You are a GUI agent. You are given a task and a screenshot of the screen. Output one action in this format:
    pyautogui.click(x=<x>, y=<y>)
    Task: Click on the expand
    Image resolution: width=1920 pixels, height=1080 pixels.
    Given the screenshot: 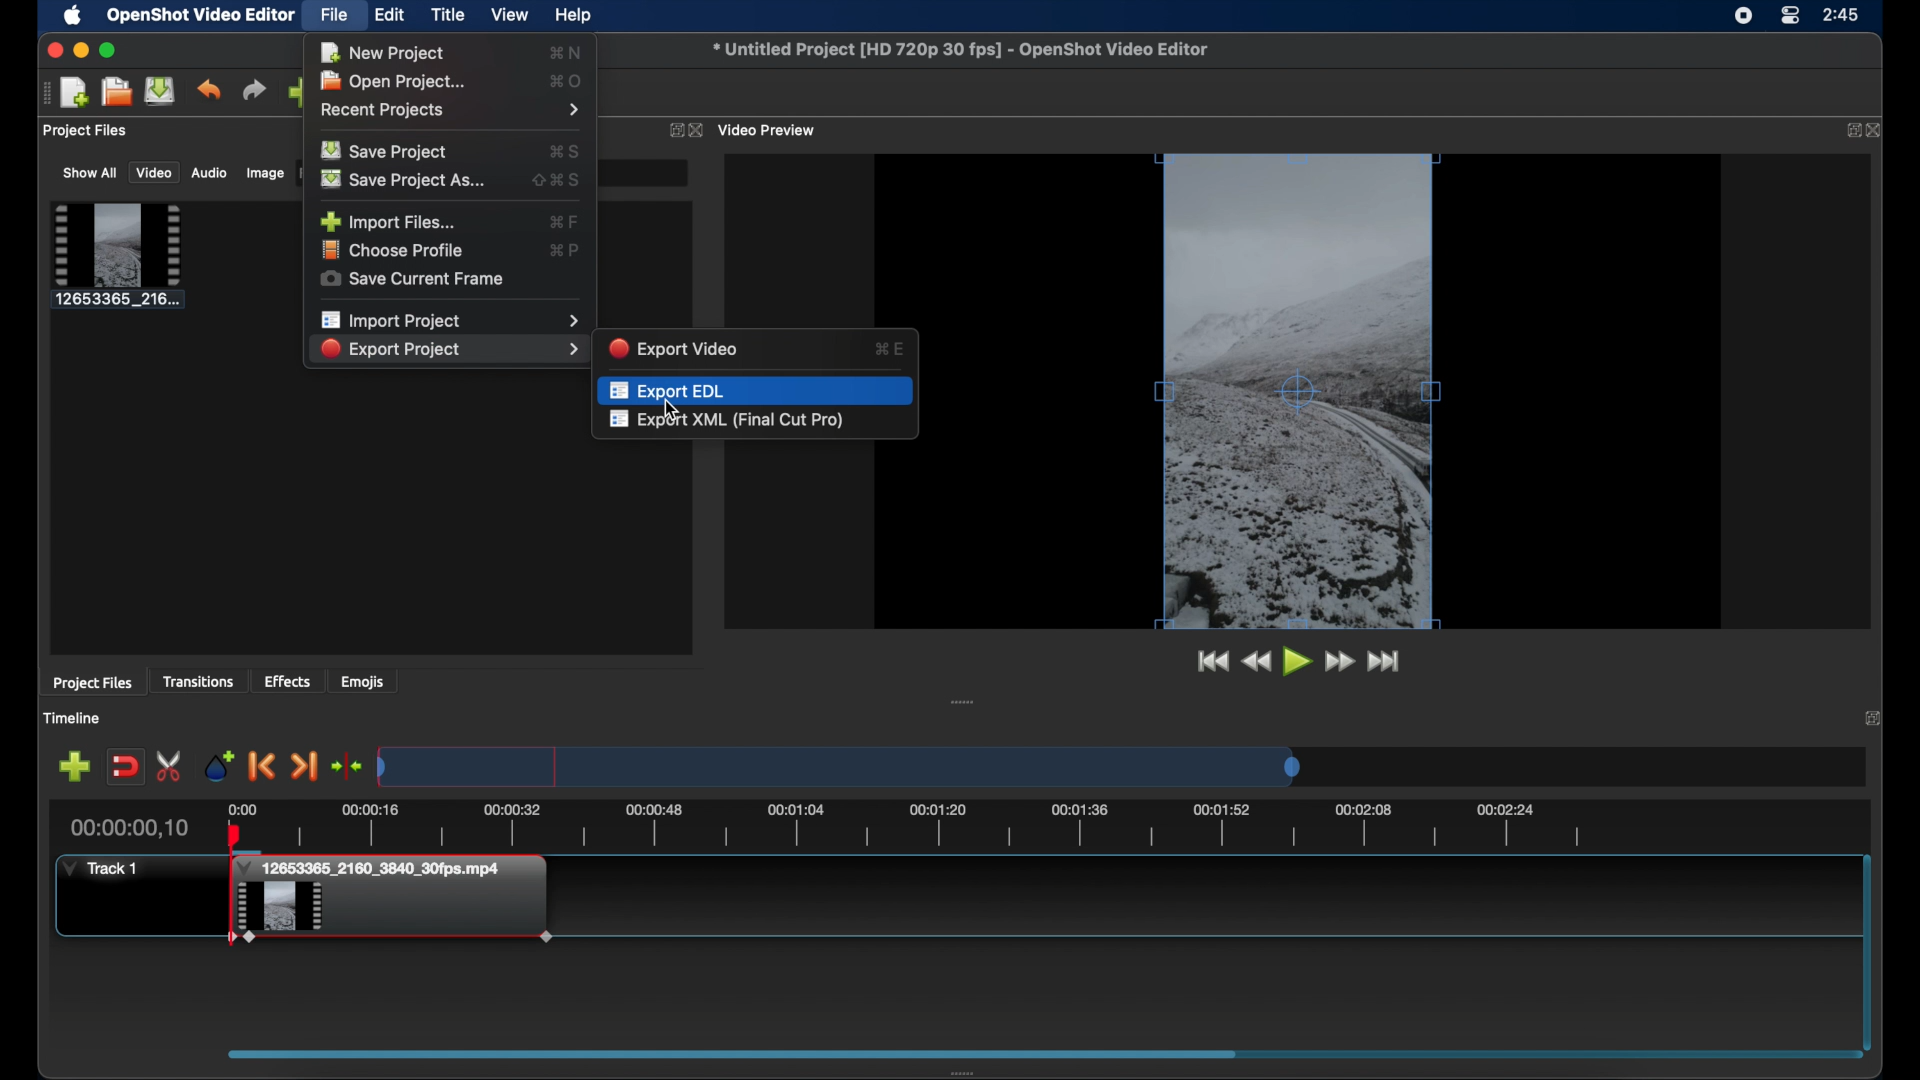 What is the action you would take?
    pyautogui.click(x=1847, y=131)
    